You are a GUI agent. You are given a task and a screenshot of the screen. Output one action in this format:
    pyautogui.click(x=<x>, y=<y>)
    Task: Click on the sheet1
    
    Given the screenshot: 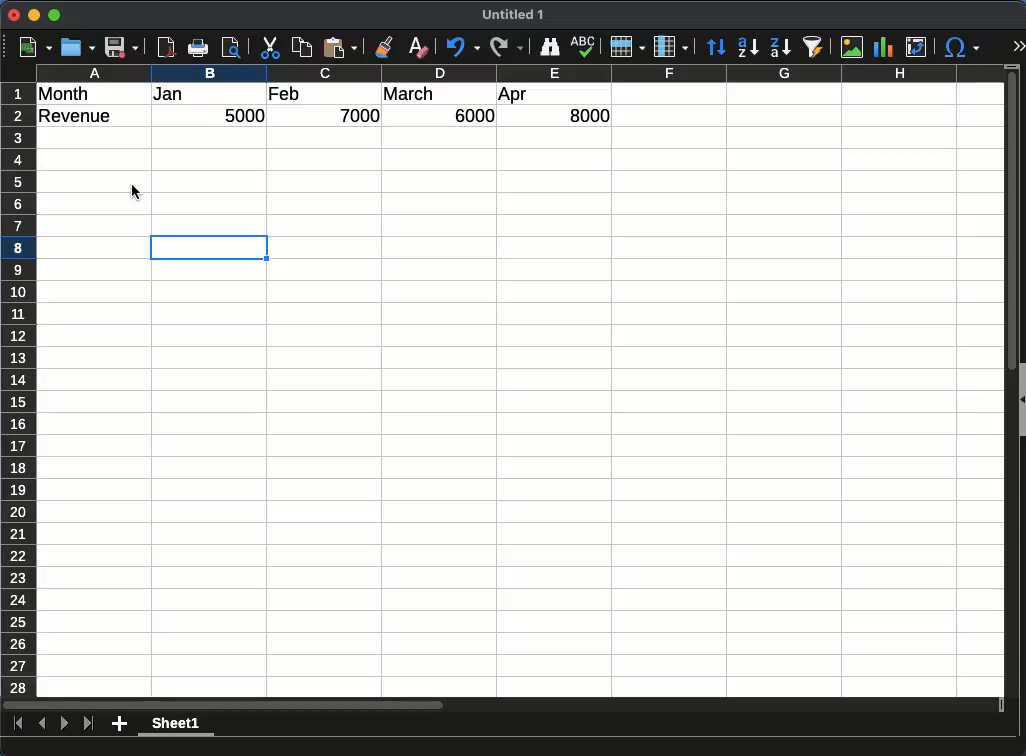 What is the action you would take?
    pyautogui.click(x=176, y=725)
    